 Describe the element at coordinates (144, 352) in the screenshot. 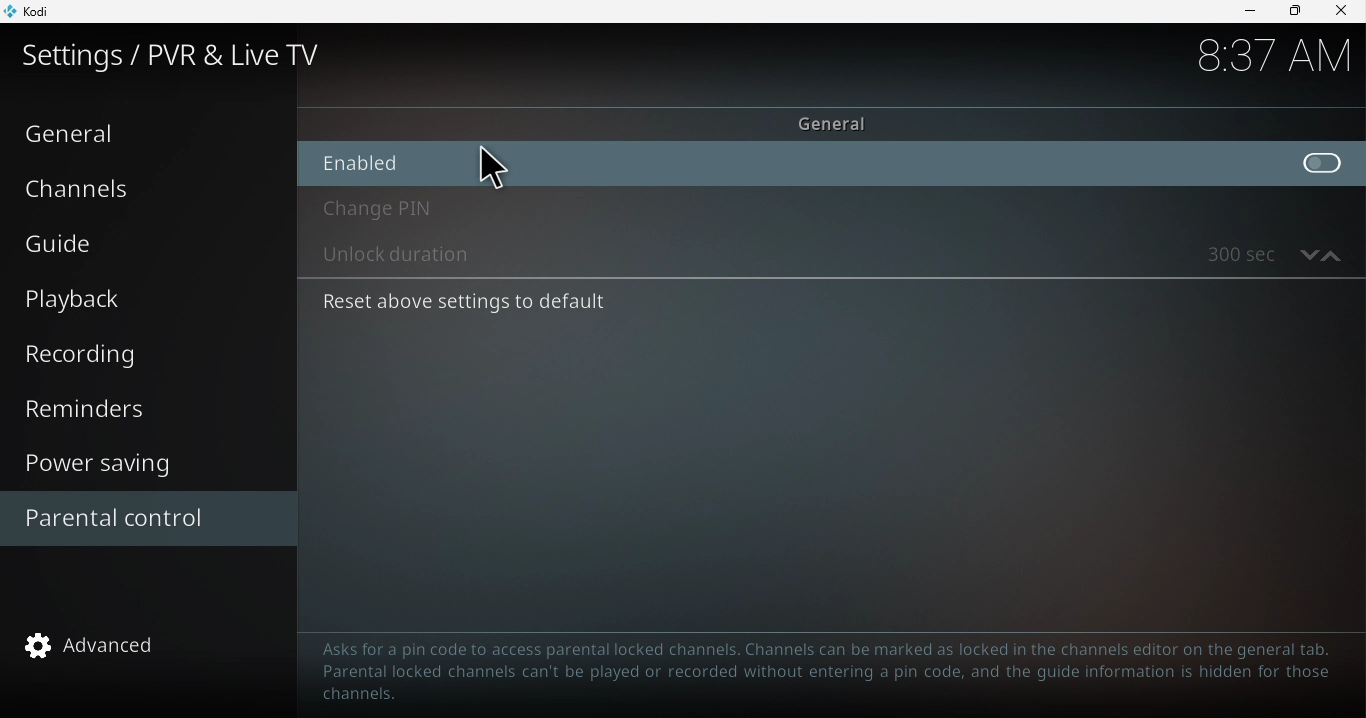

I see `Recording` at that location.